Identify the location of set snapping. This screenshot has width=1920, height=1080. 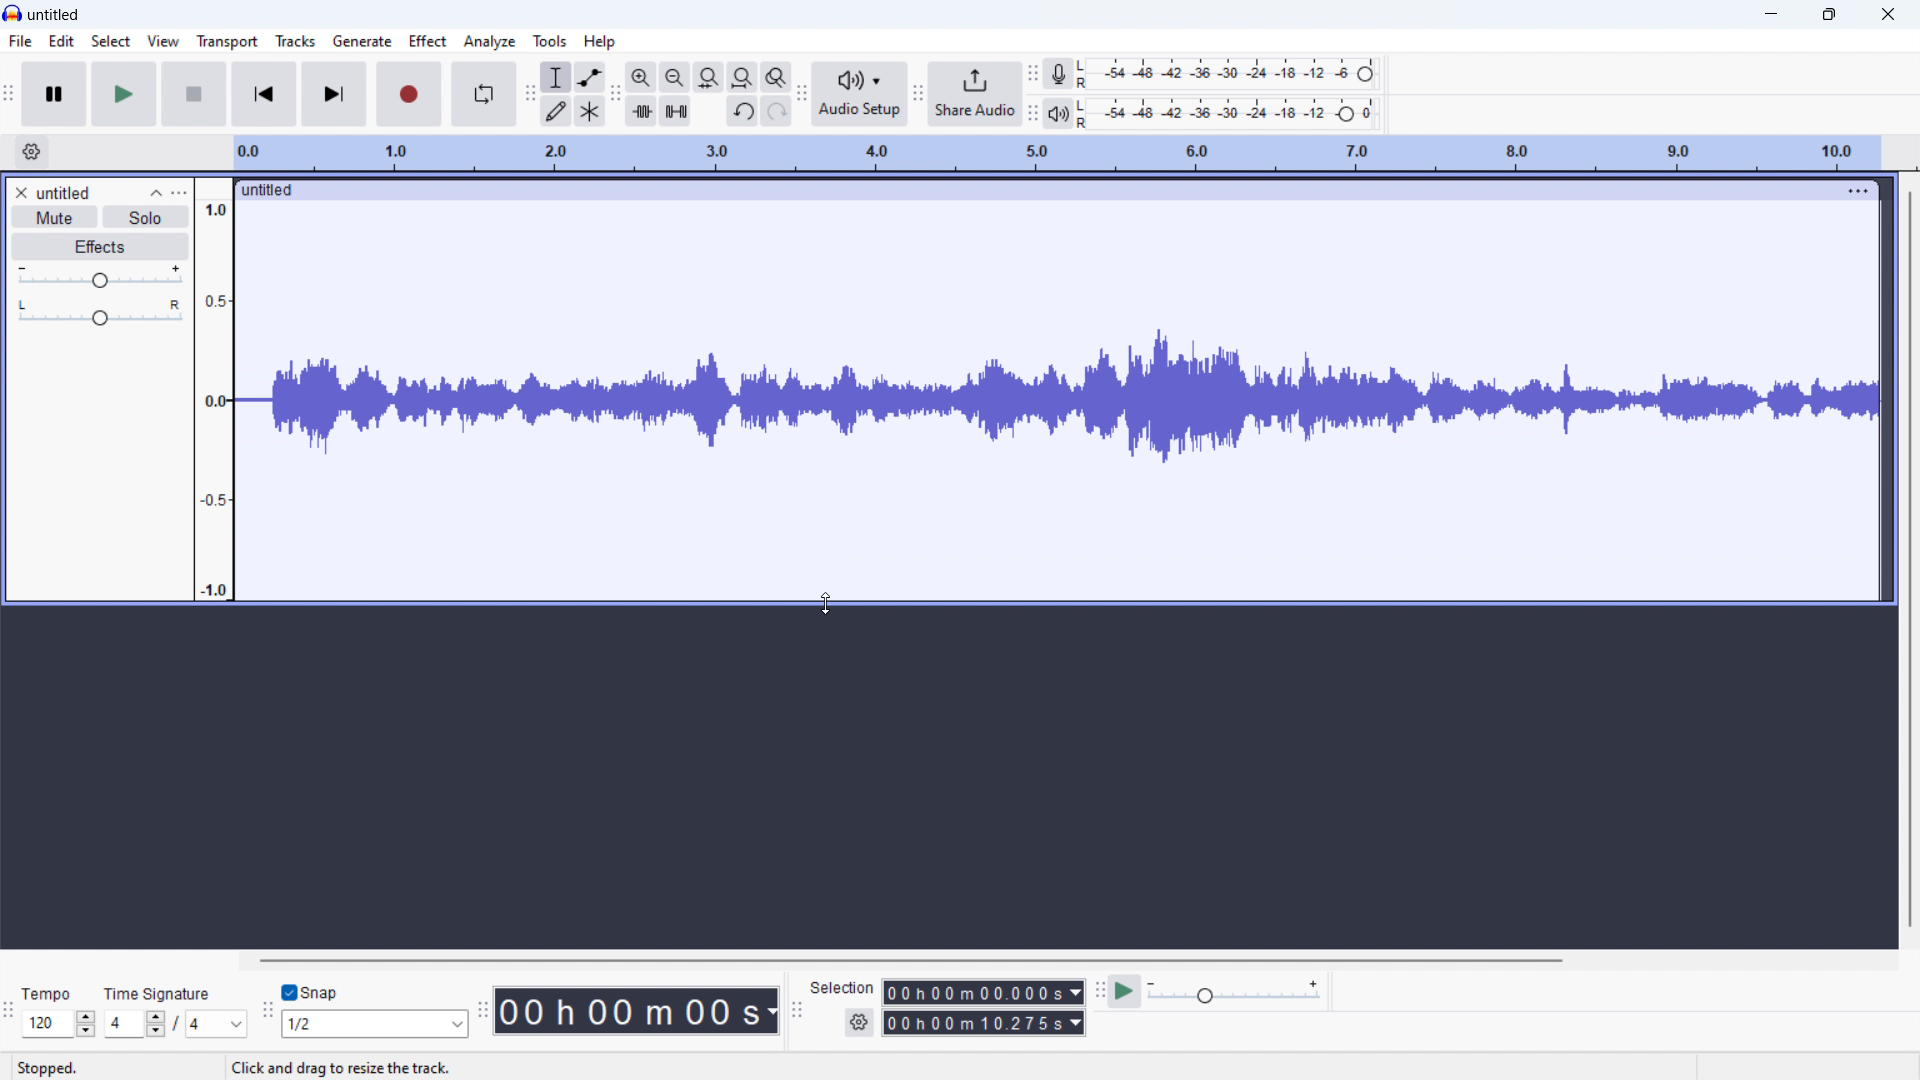
(376, 1025).